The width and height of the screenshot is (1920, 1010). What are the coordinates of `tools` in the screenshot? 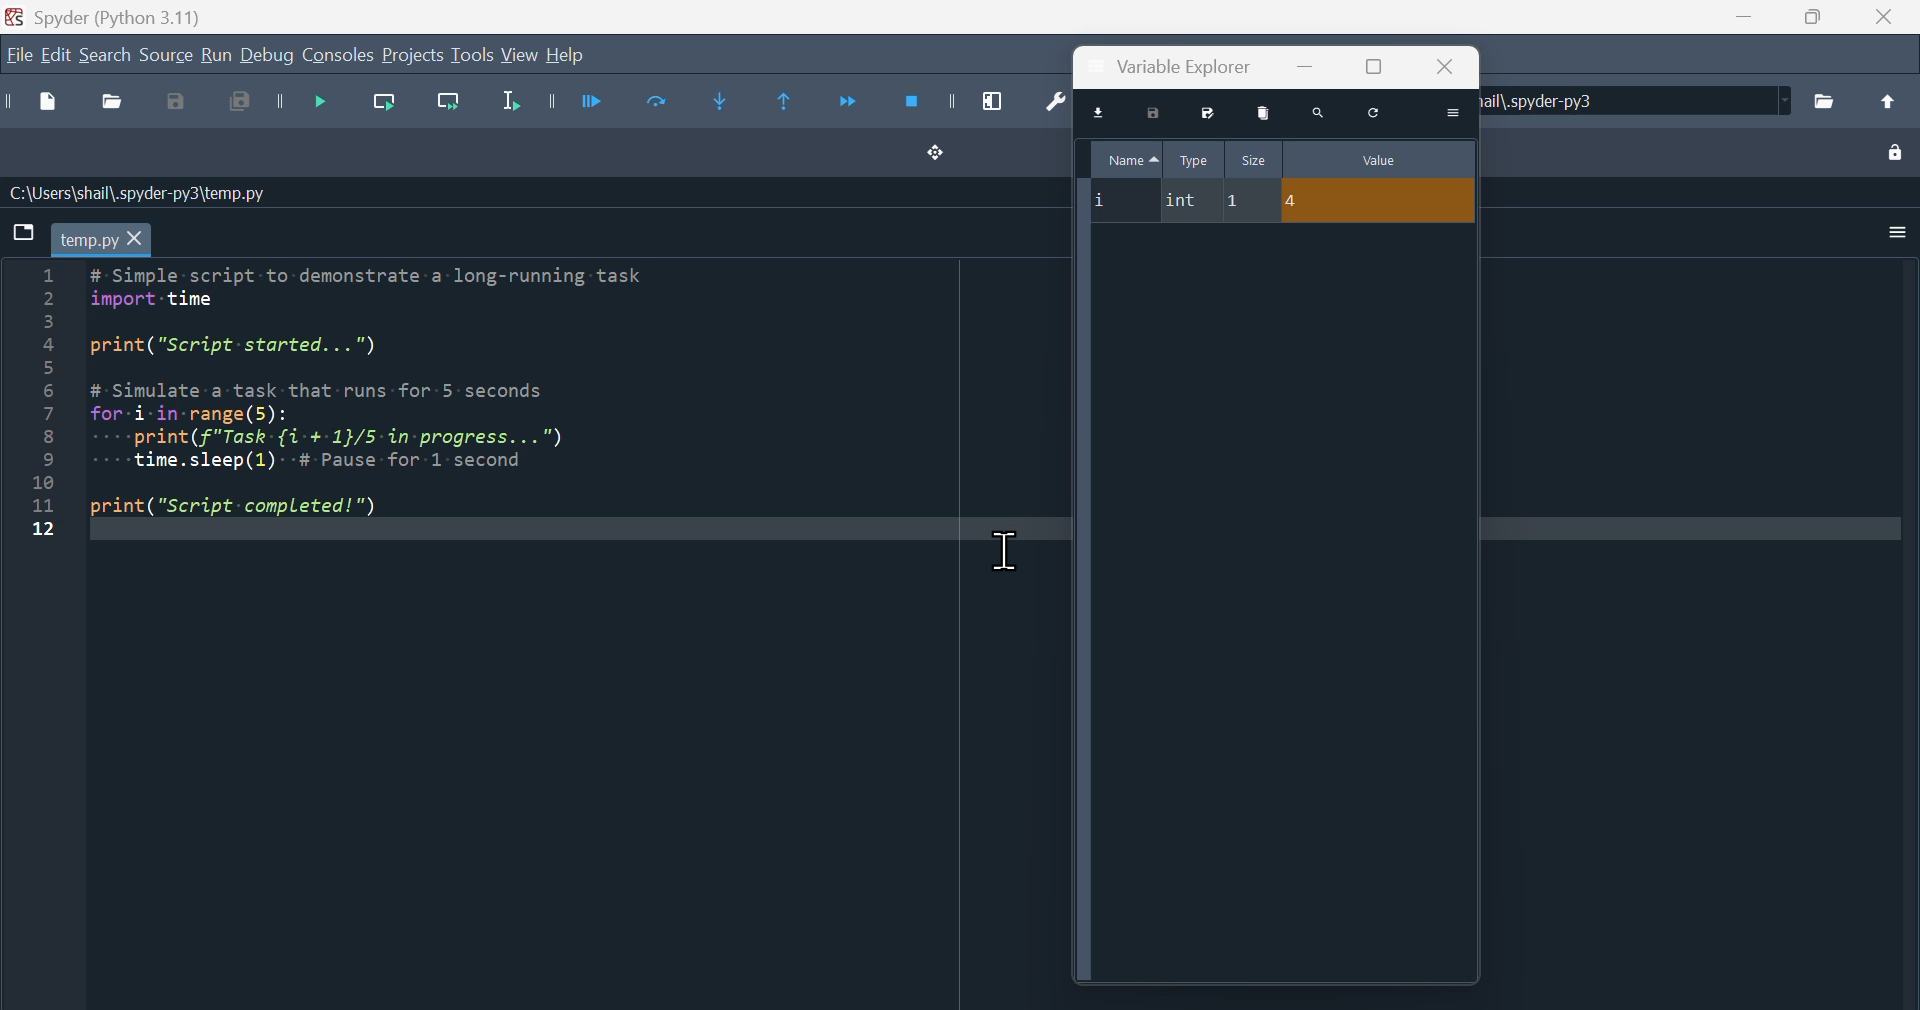 It's located at (472, 54).